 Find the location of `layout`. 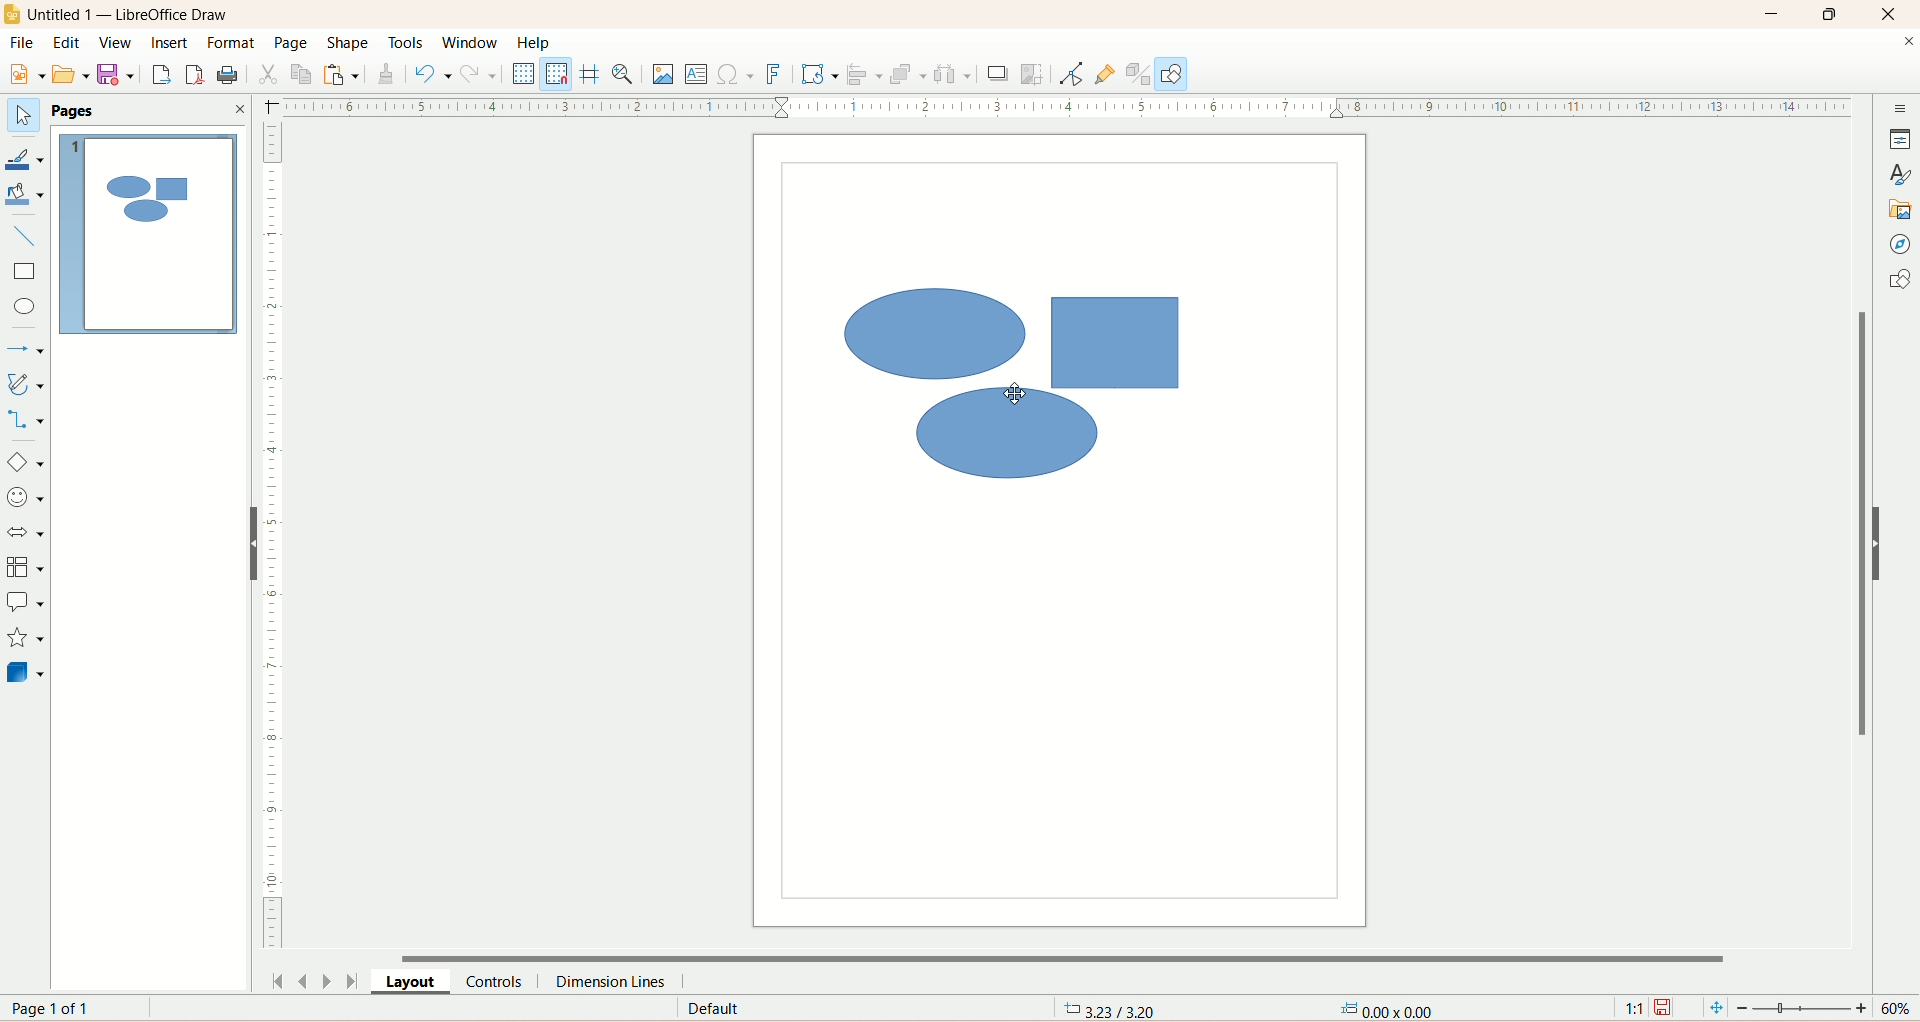

layout is located at coordinates (412, 979).